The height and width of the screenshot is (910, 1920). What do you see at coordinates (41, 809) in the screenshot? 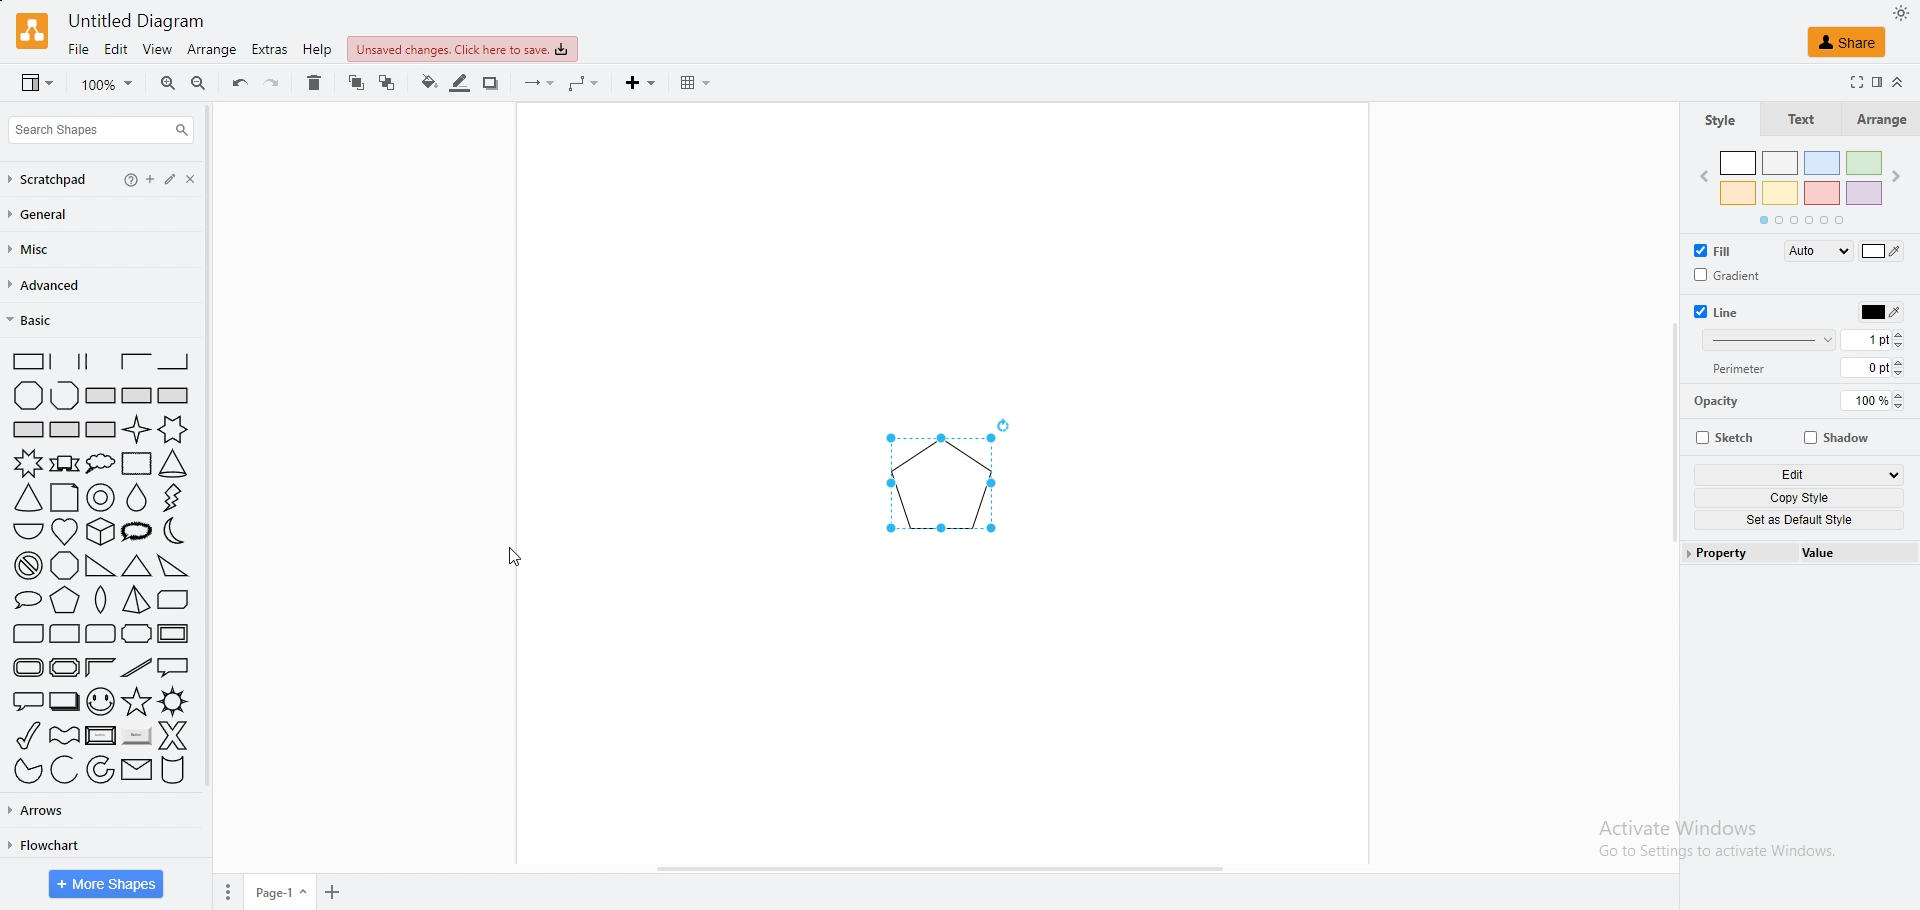
I see `arrows` at bounding box center [41, 809].